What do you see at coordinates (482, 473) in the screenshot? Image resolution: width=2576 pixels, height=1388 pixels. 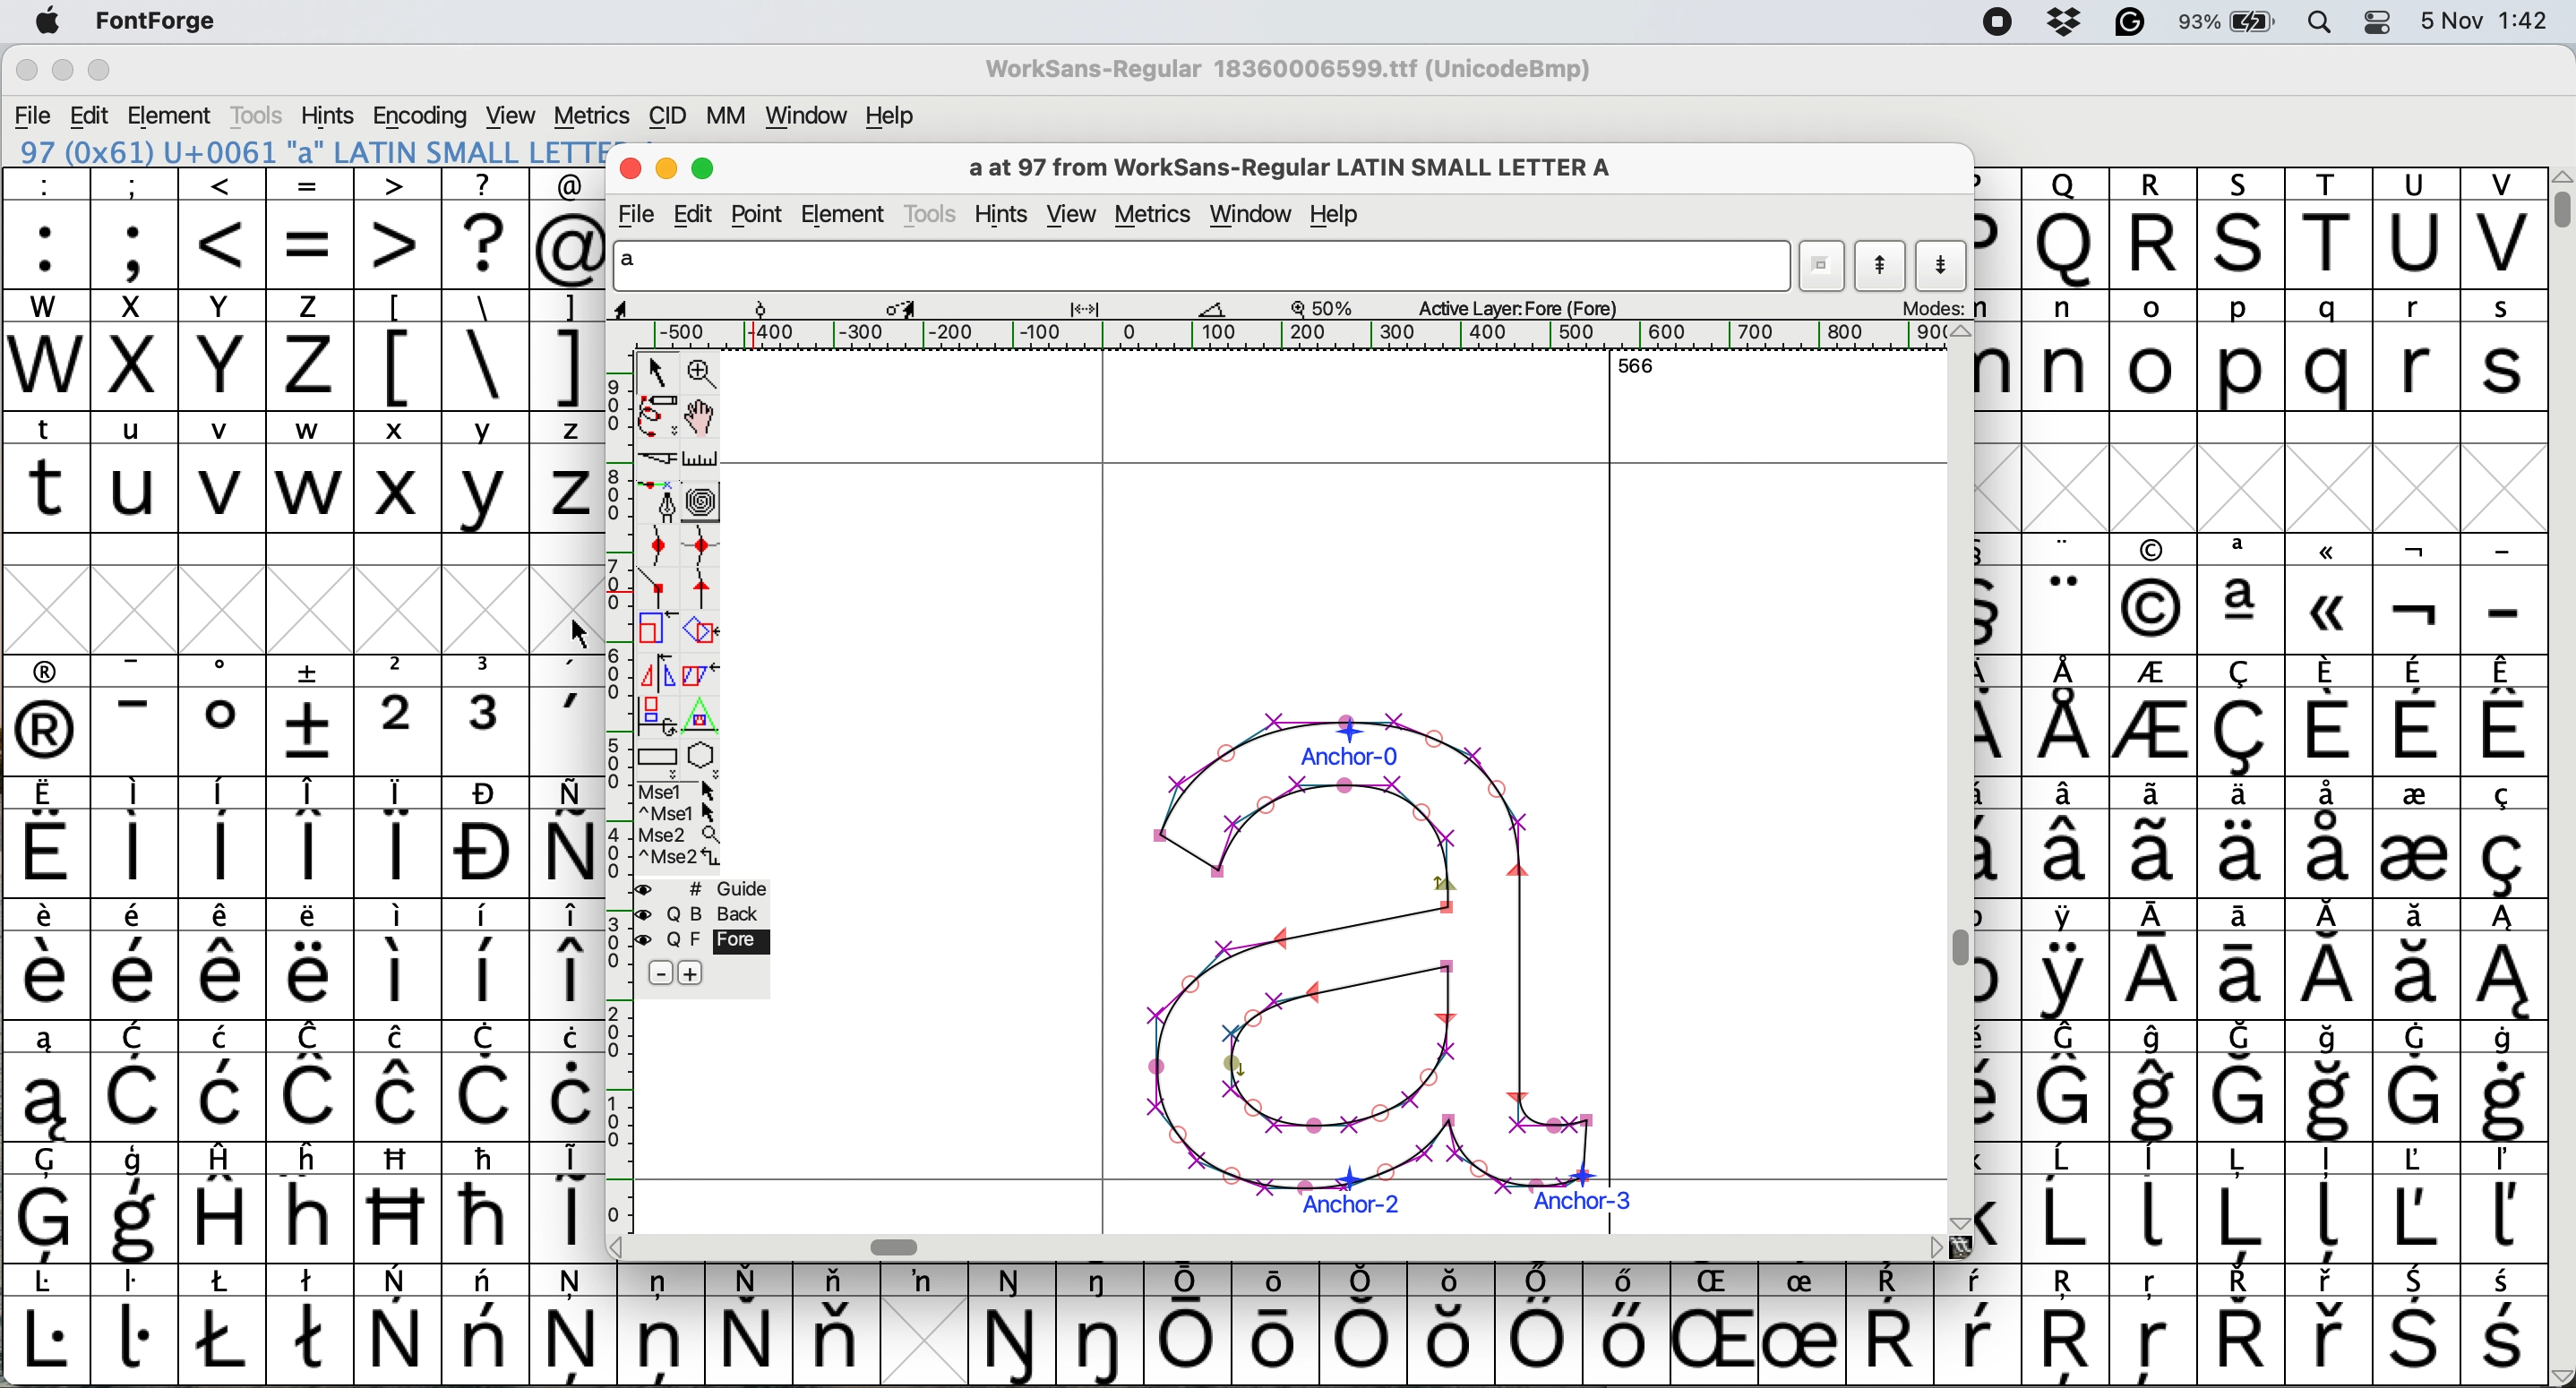 I see `y` at bounding box center [482, 473].